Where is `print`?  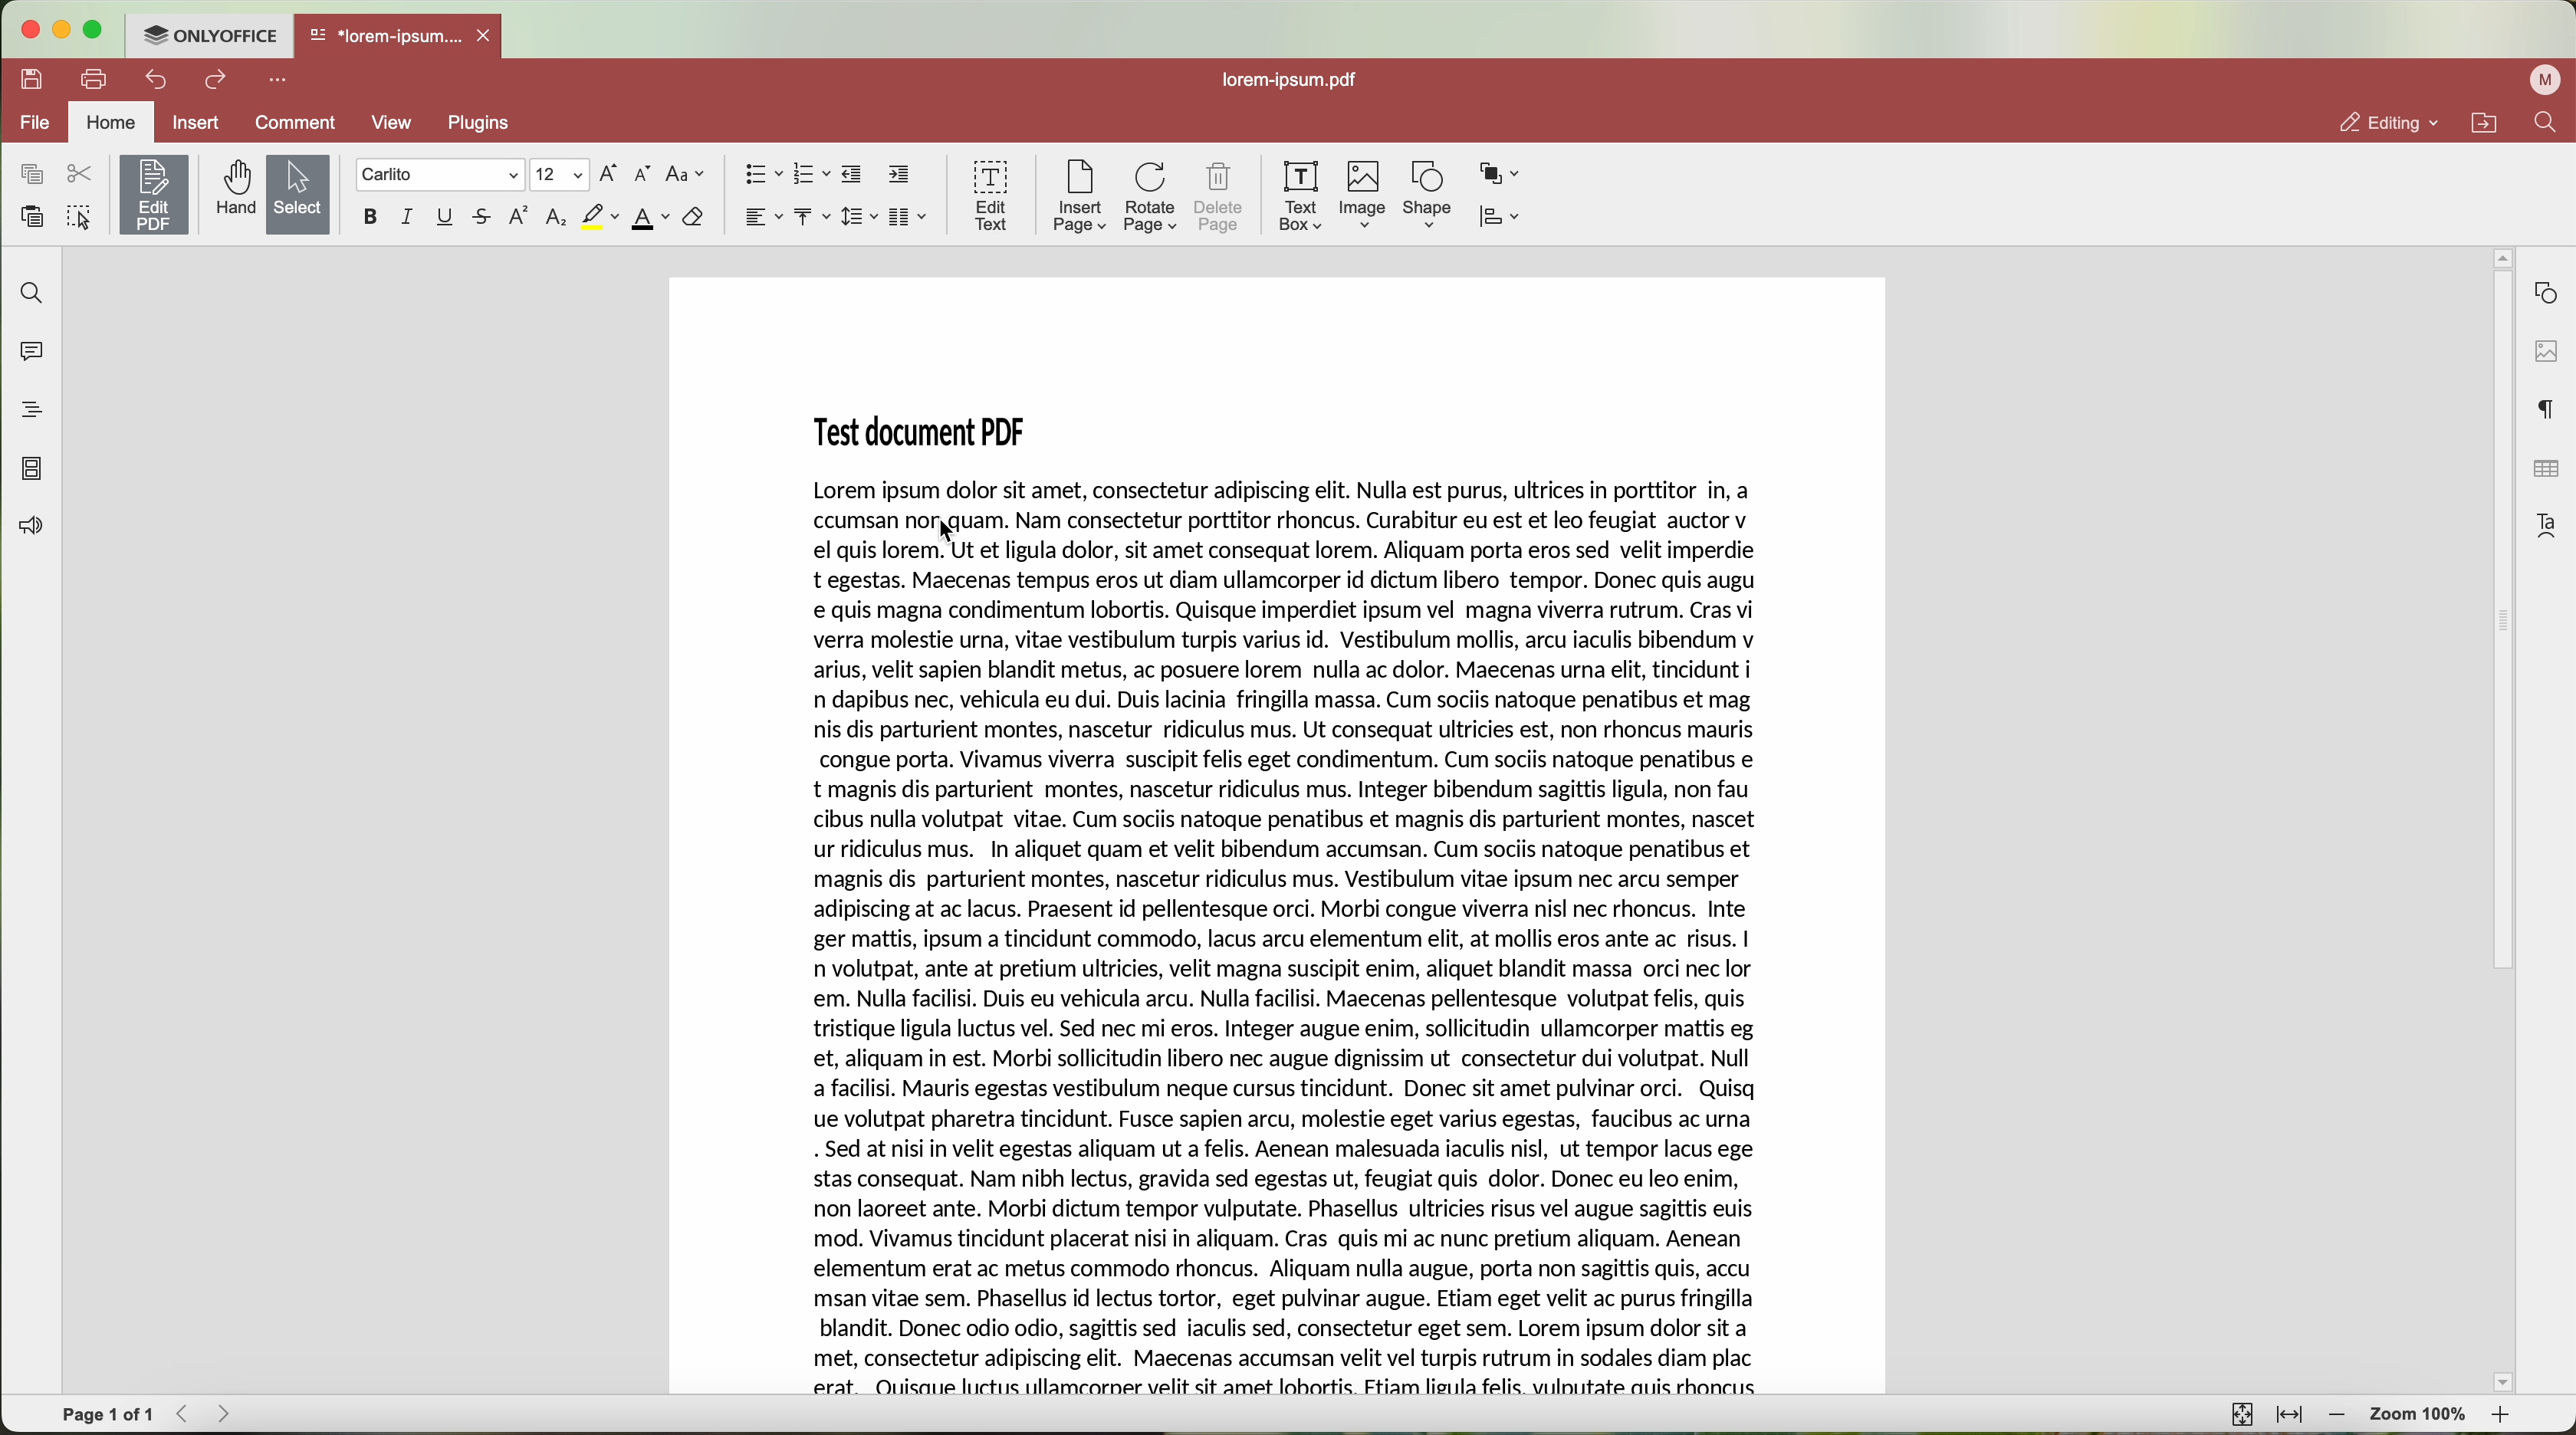
print is located at coordinates (99, 80).